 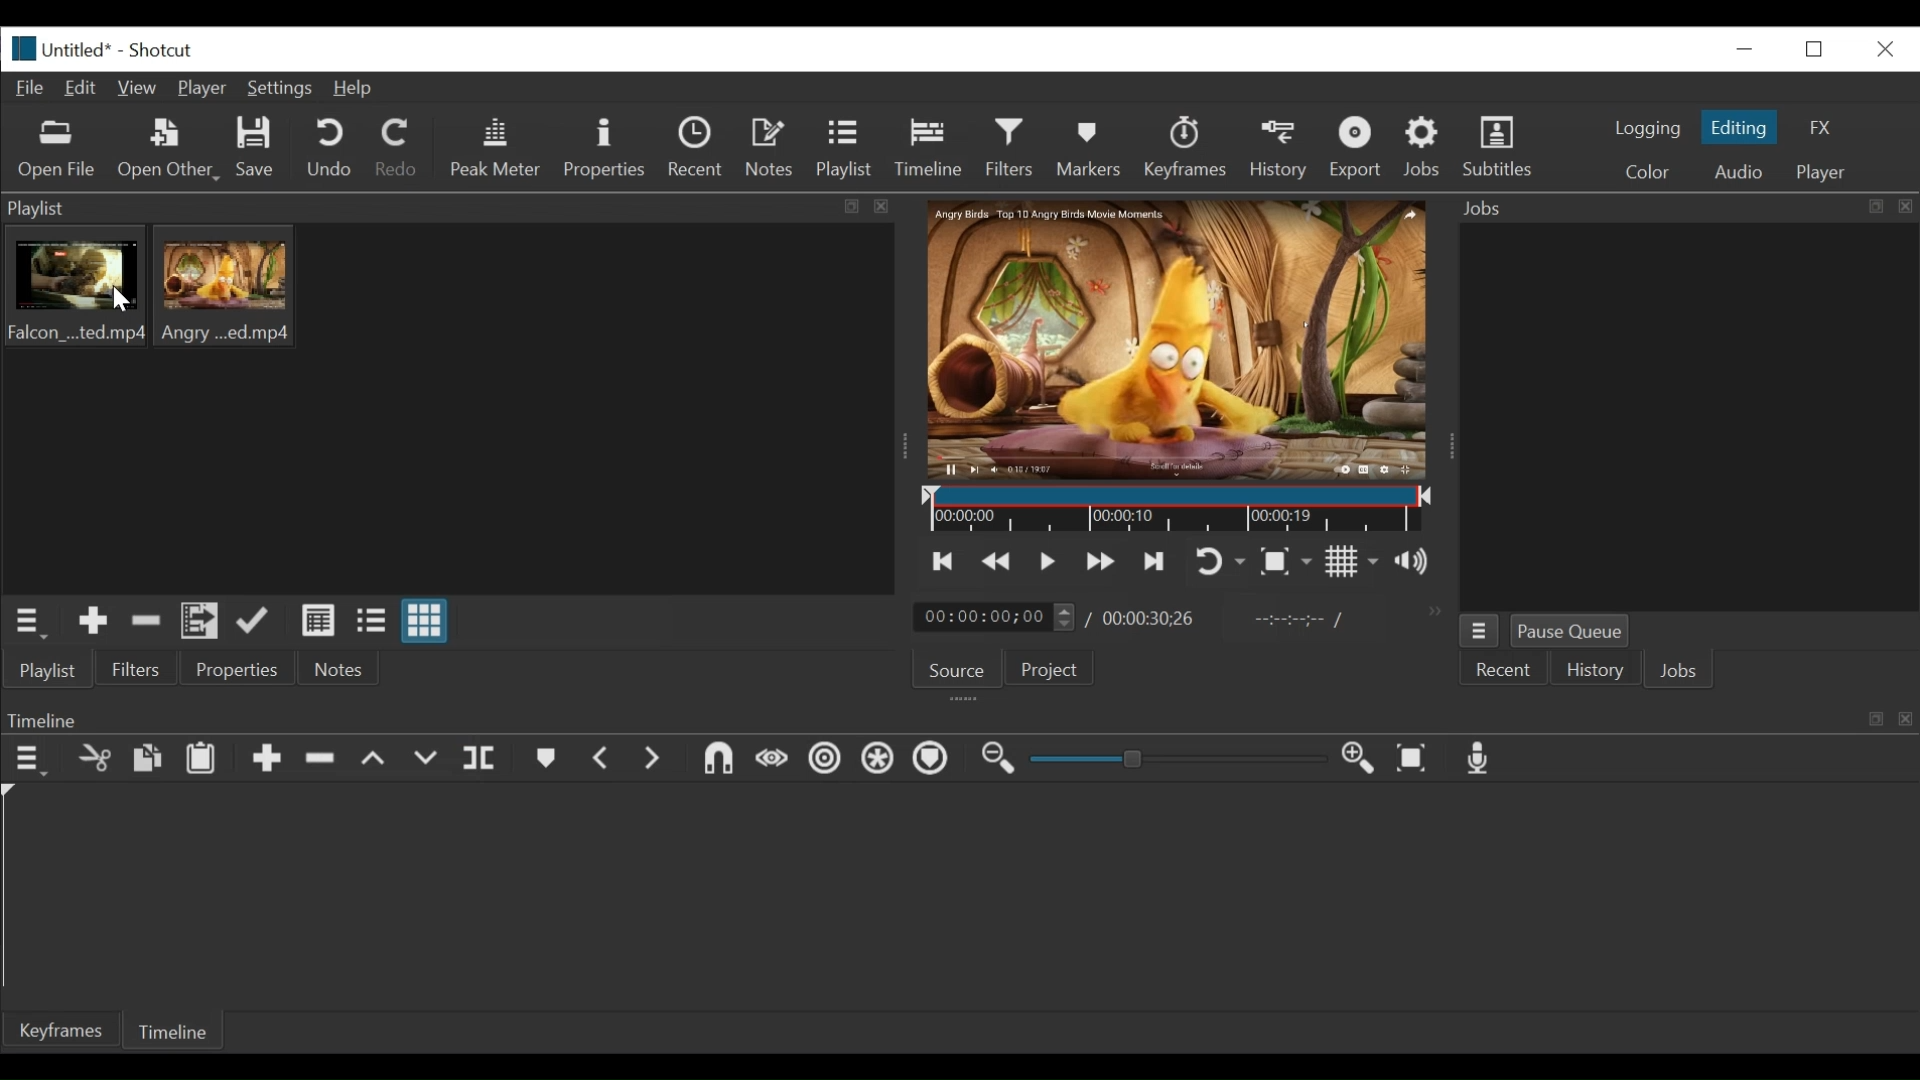 What do you see at coordinates (656, 760) in the screenshot?
I see `next marker` at bounding box center [656, 760].